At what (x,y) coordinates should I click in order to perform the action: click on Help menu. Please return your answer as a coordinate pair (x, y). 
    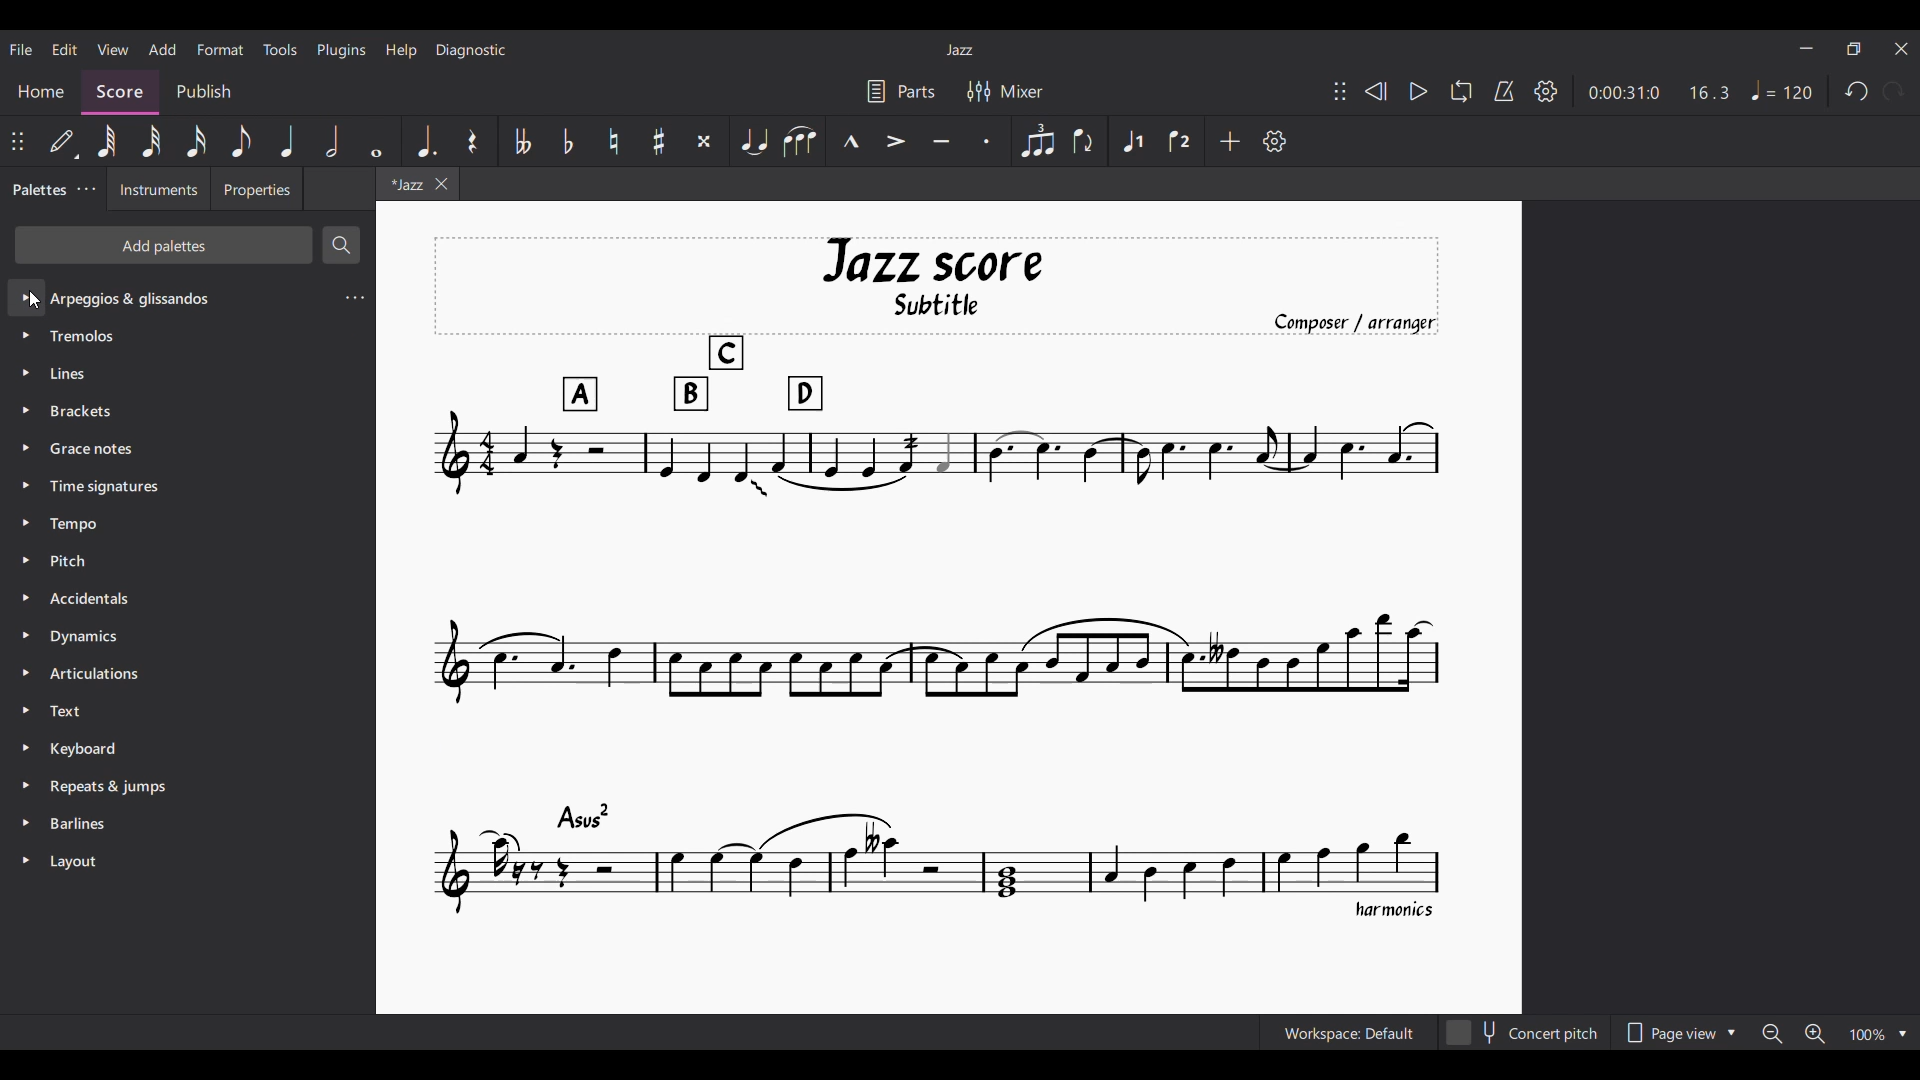
    Looking at the image, I should click on (402, 52).